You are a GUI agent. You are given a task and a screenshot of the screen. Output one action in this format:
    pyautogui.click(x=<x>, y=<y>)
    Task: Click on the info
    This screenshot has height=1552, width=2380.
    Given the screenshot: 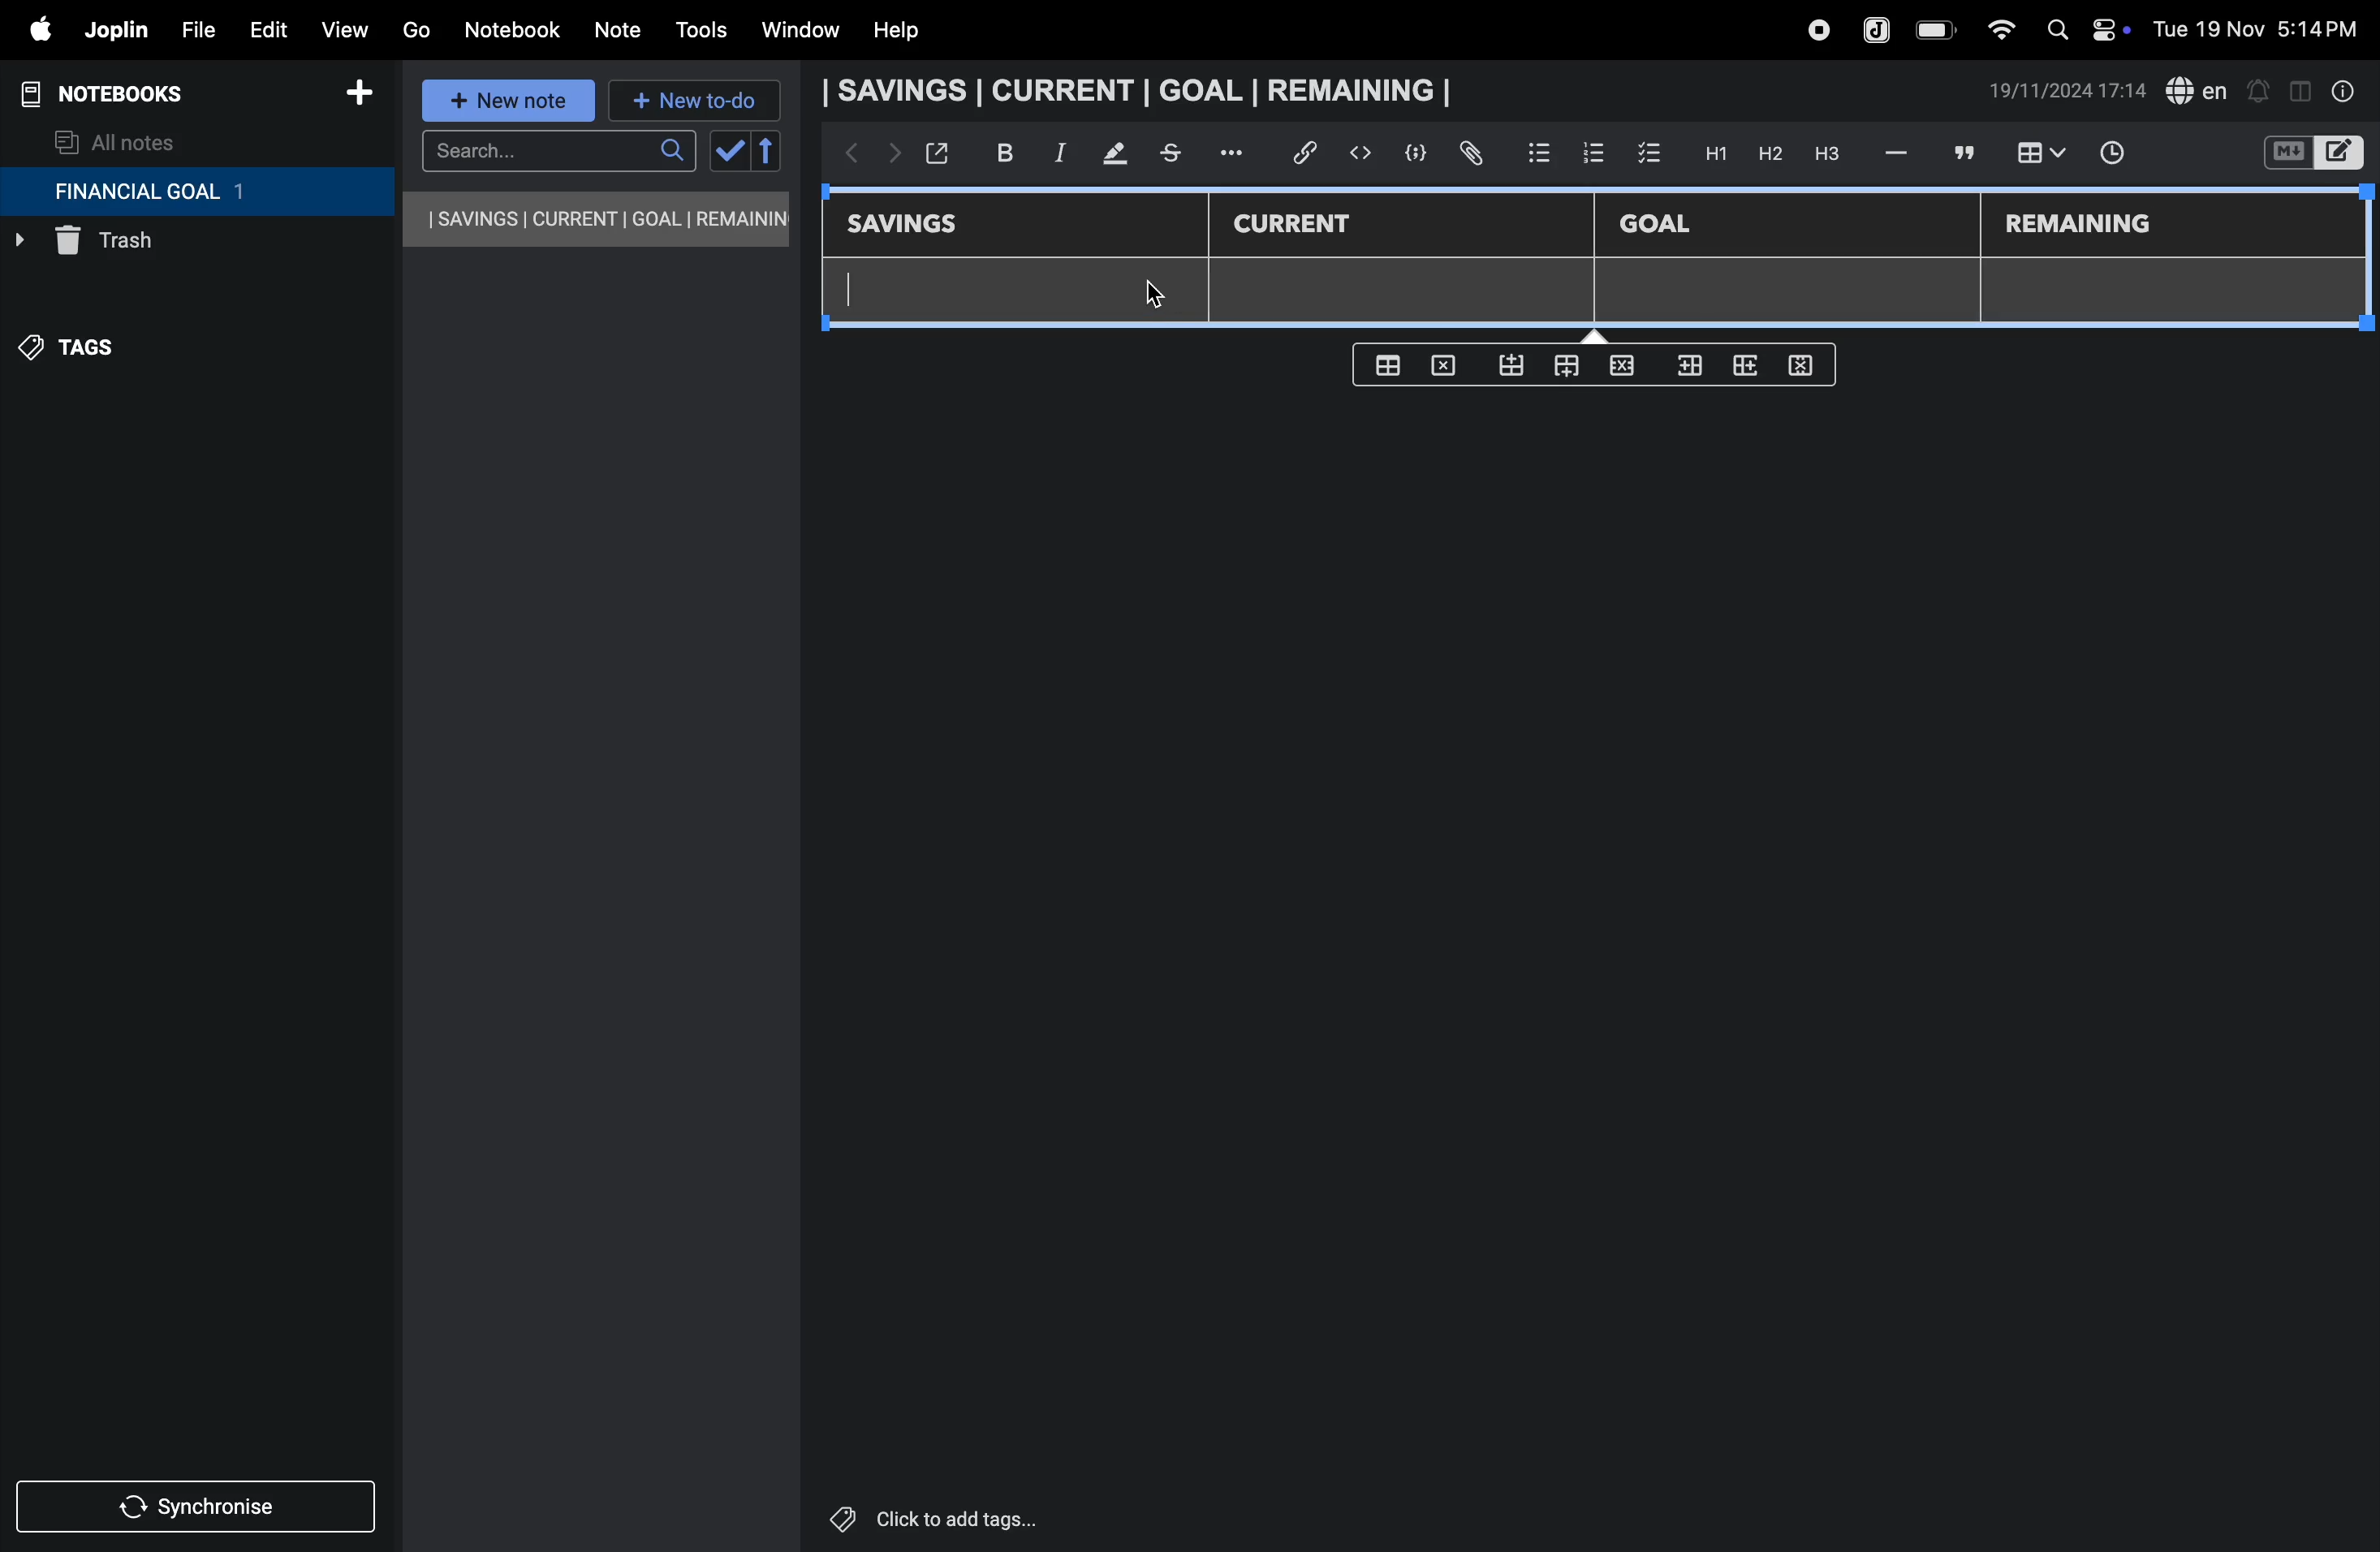 What is the action you would take?
    pyautogui.click(x=2345, y=91)
    